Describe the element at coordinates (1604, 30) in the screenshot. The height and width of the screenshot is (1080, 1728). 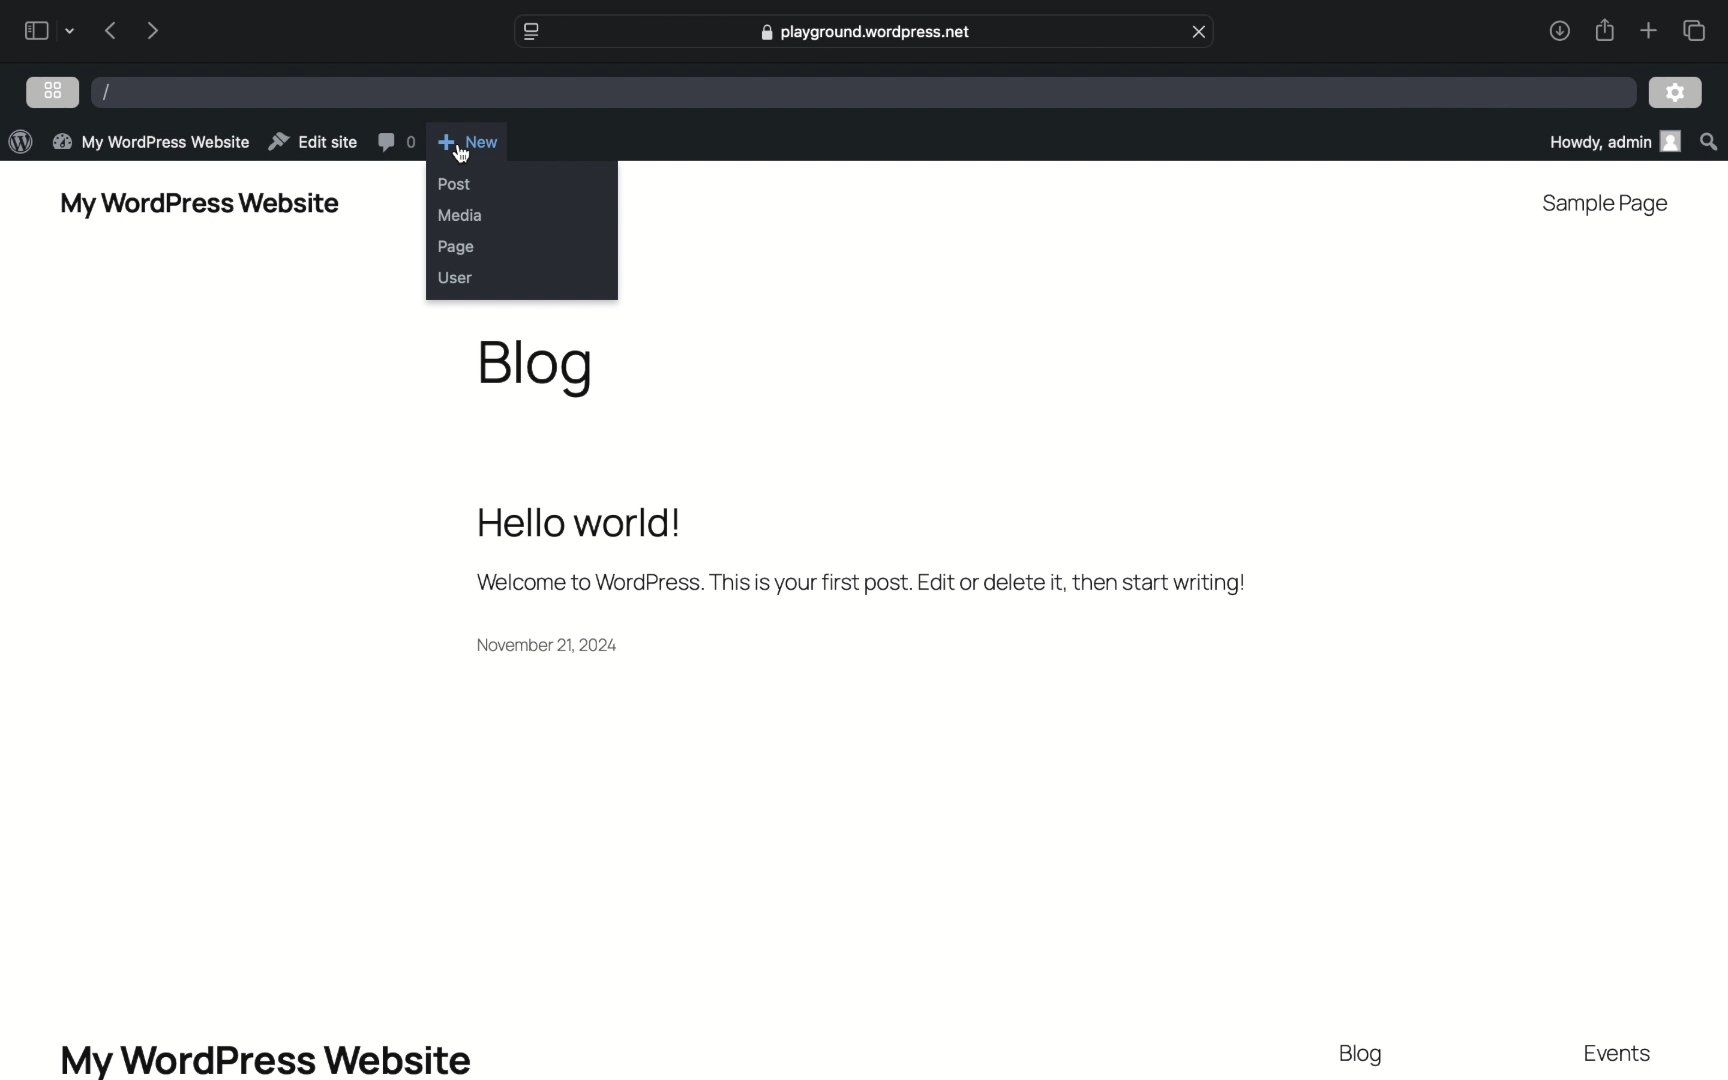
I see `share` at that location.